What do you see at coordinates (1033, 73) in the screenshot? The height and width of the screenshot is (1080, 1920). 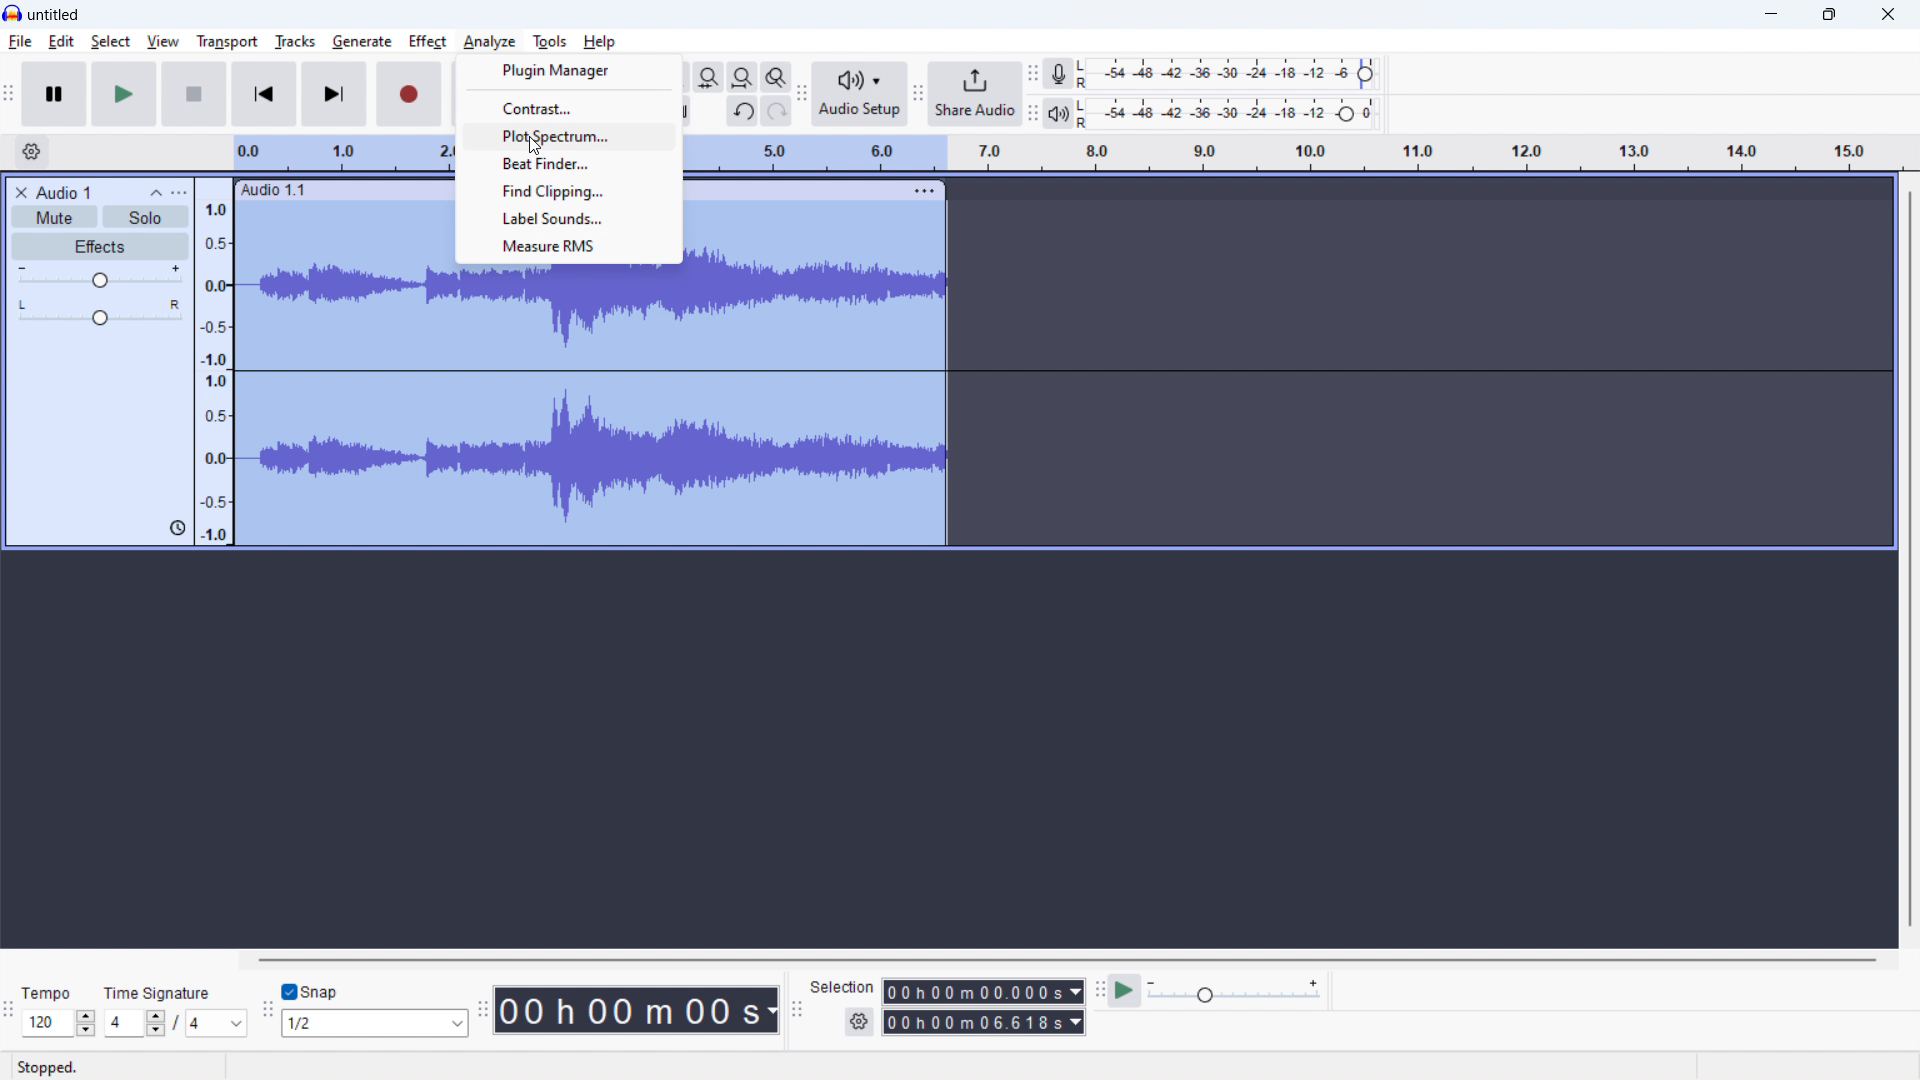 I see `recording meter toolbar` at bounding box center [1033, 73].